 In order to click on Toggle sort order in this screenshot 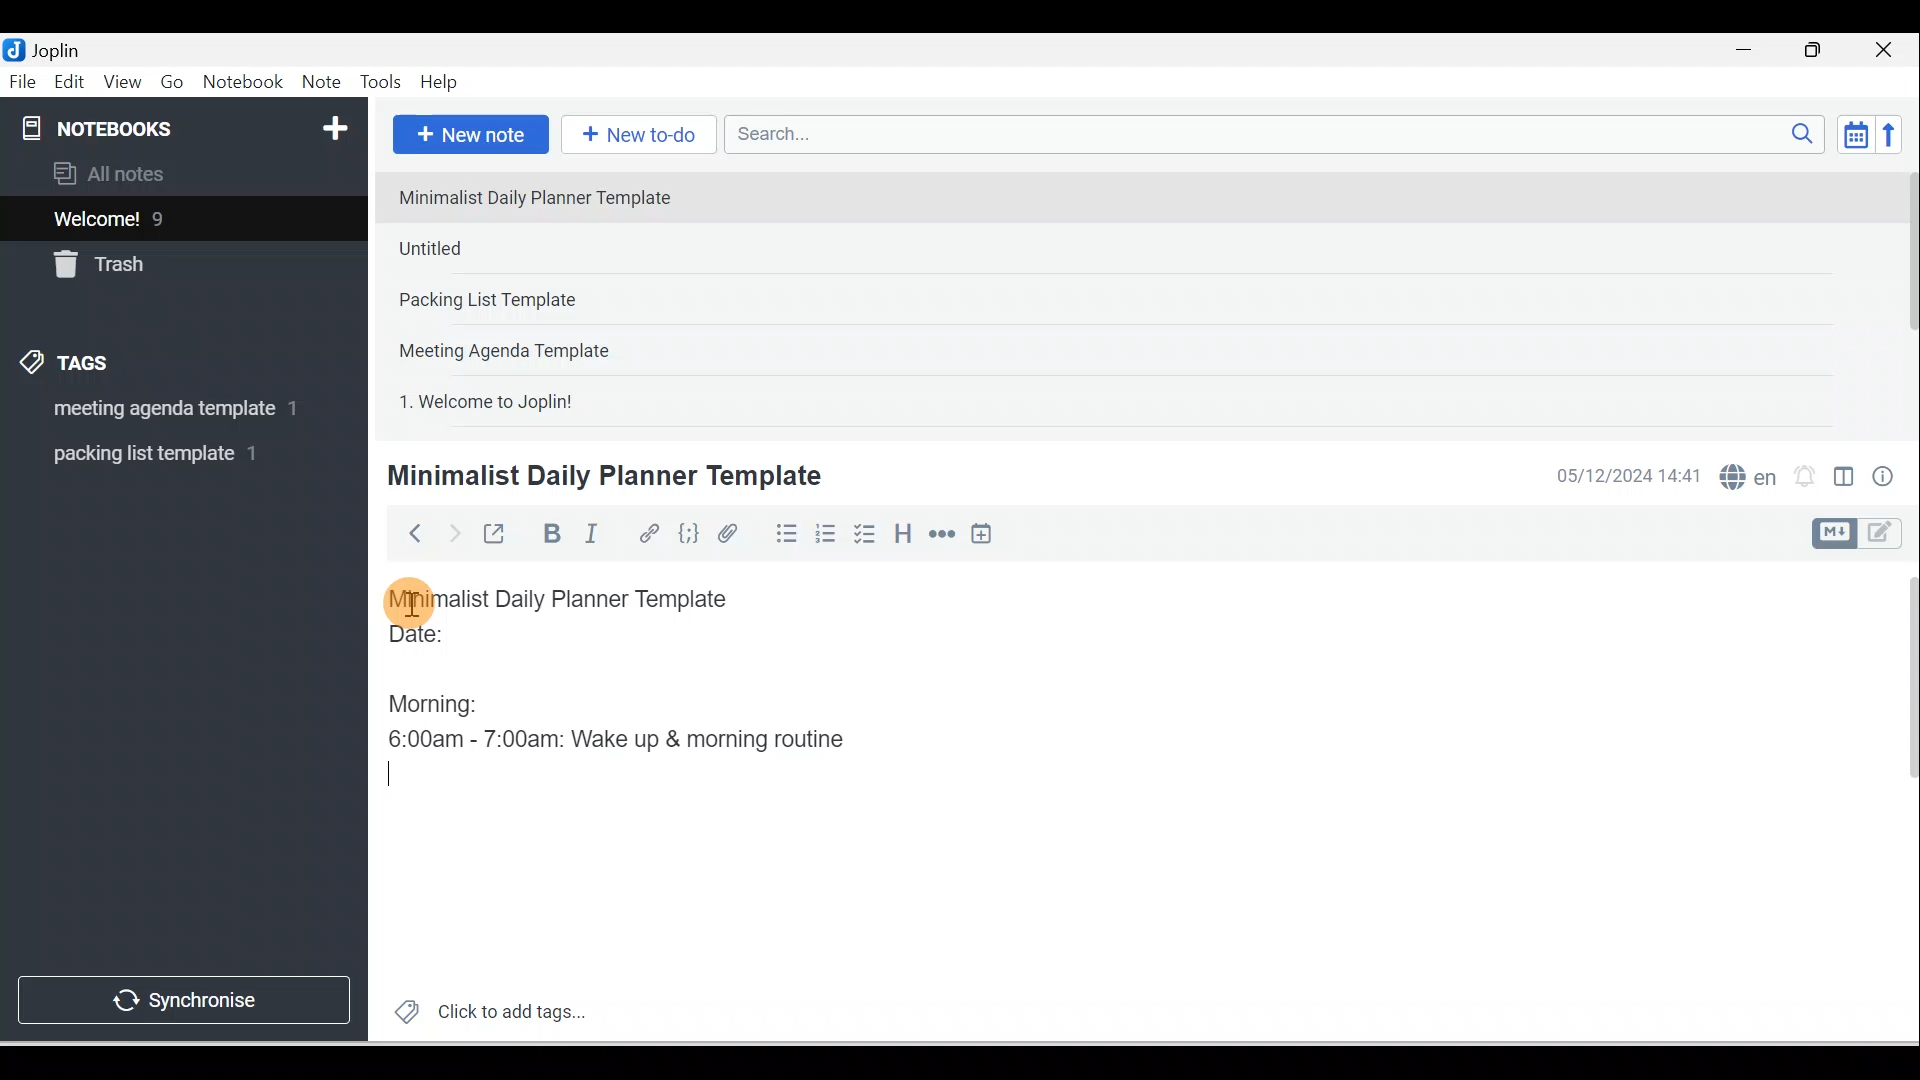, I will do `click(1855, 133)`.